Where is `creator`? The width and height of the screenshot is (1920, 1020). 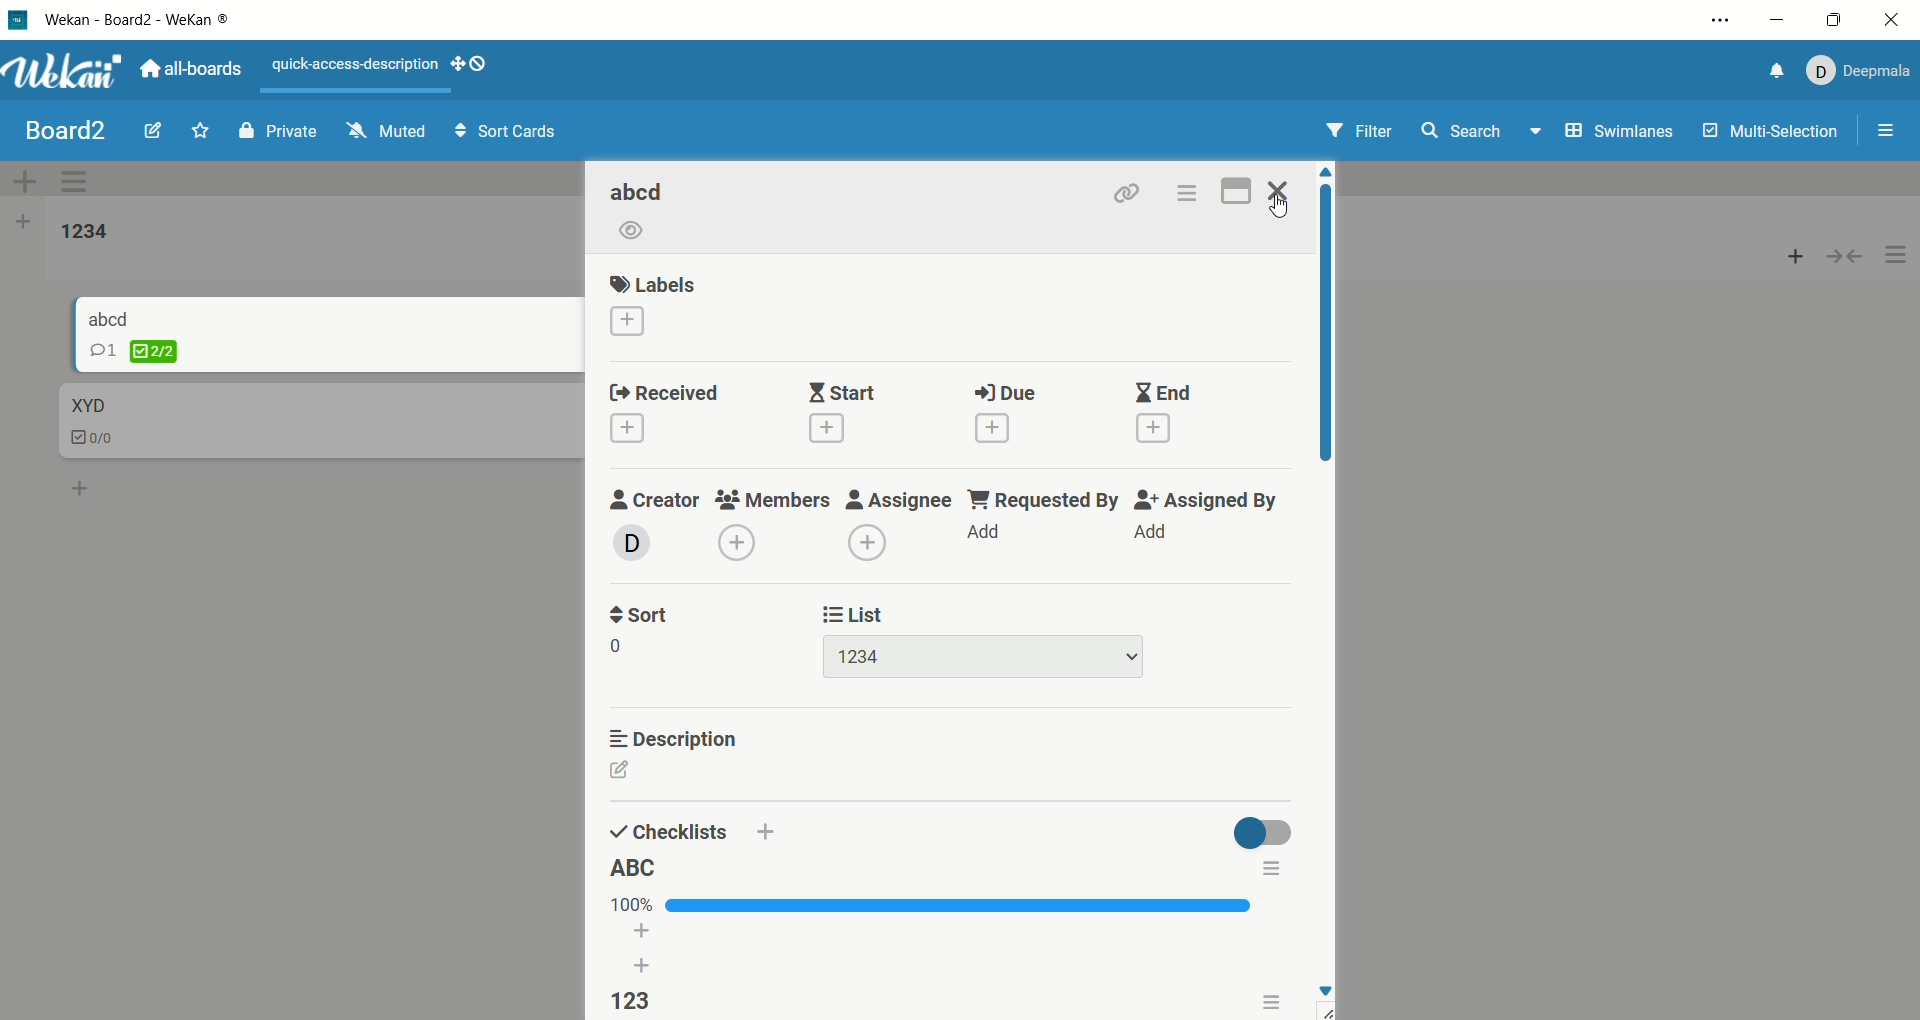
creator is located at coordinates (652, 519).